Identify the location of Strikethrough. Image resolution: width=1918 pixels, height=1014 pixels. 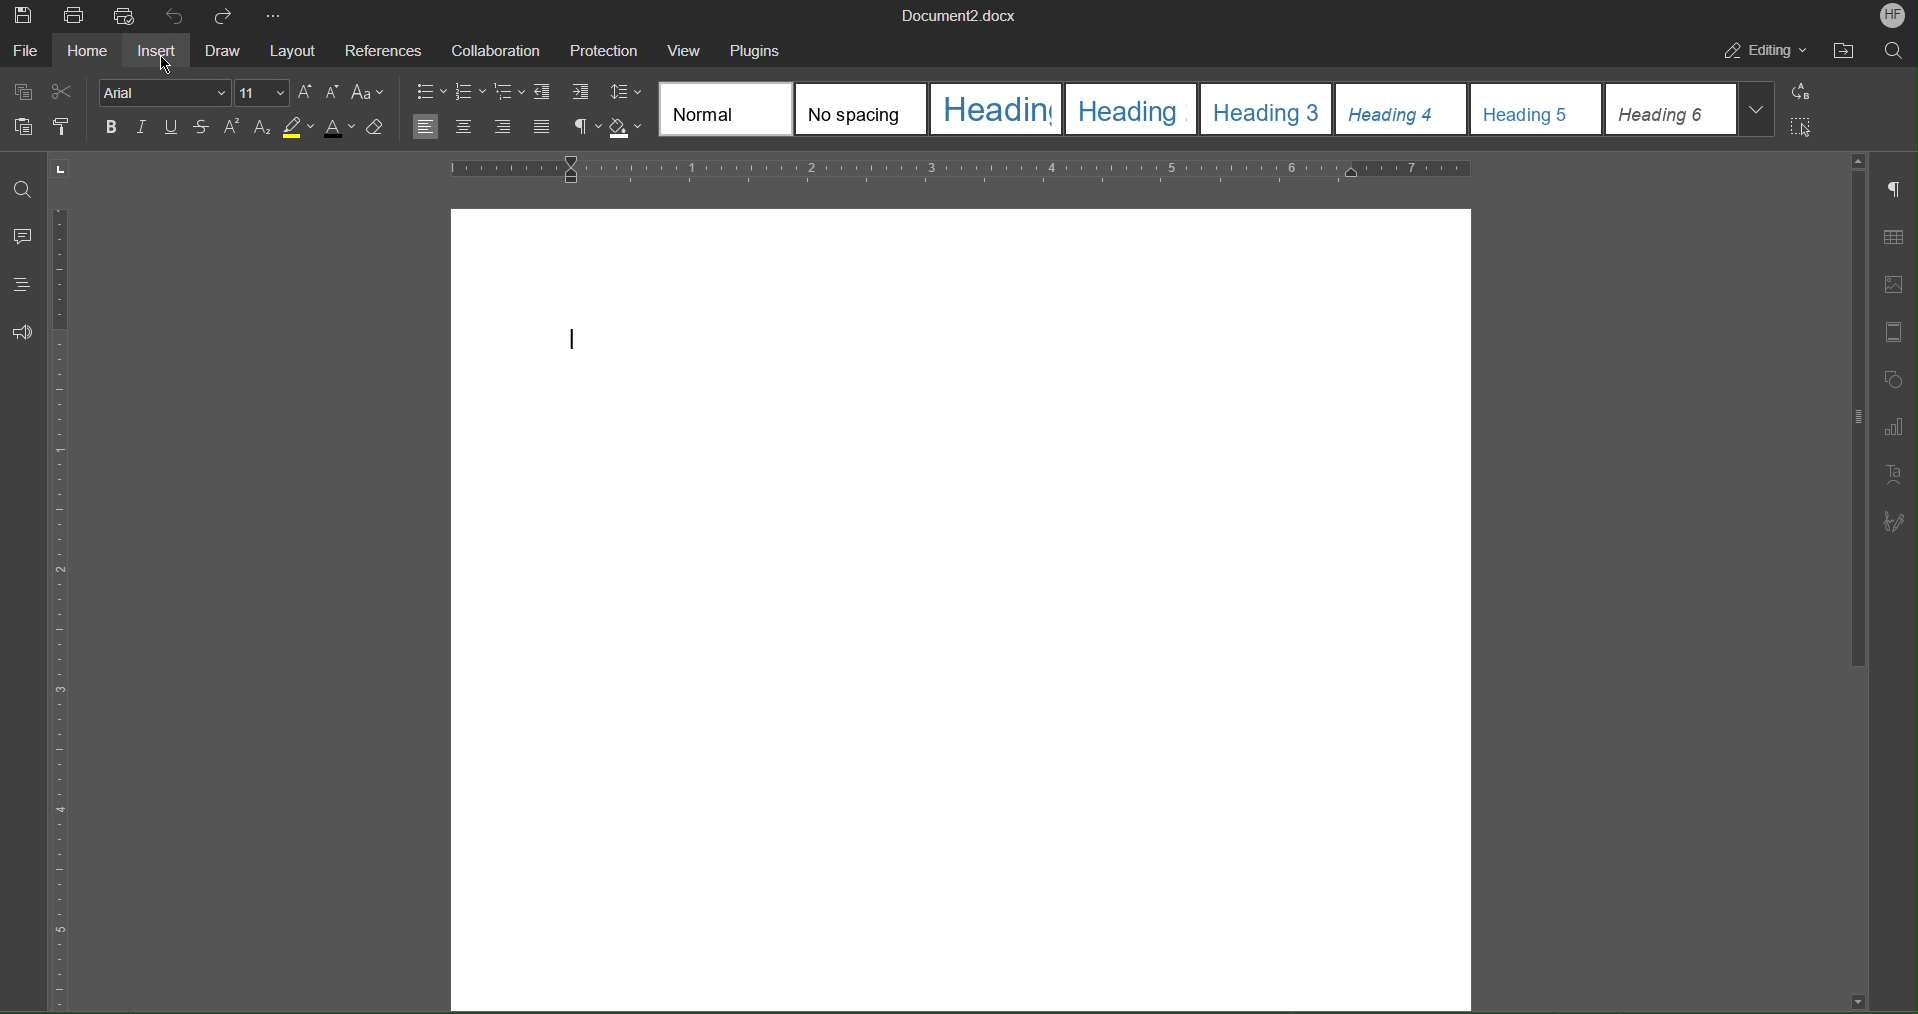
(203, 128).